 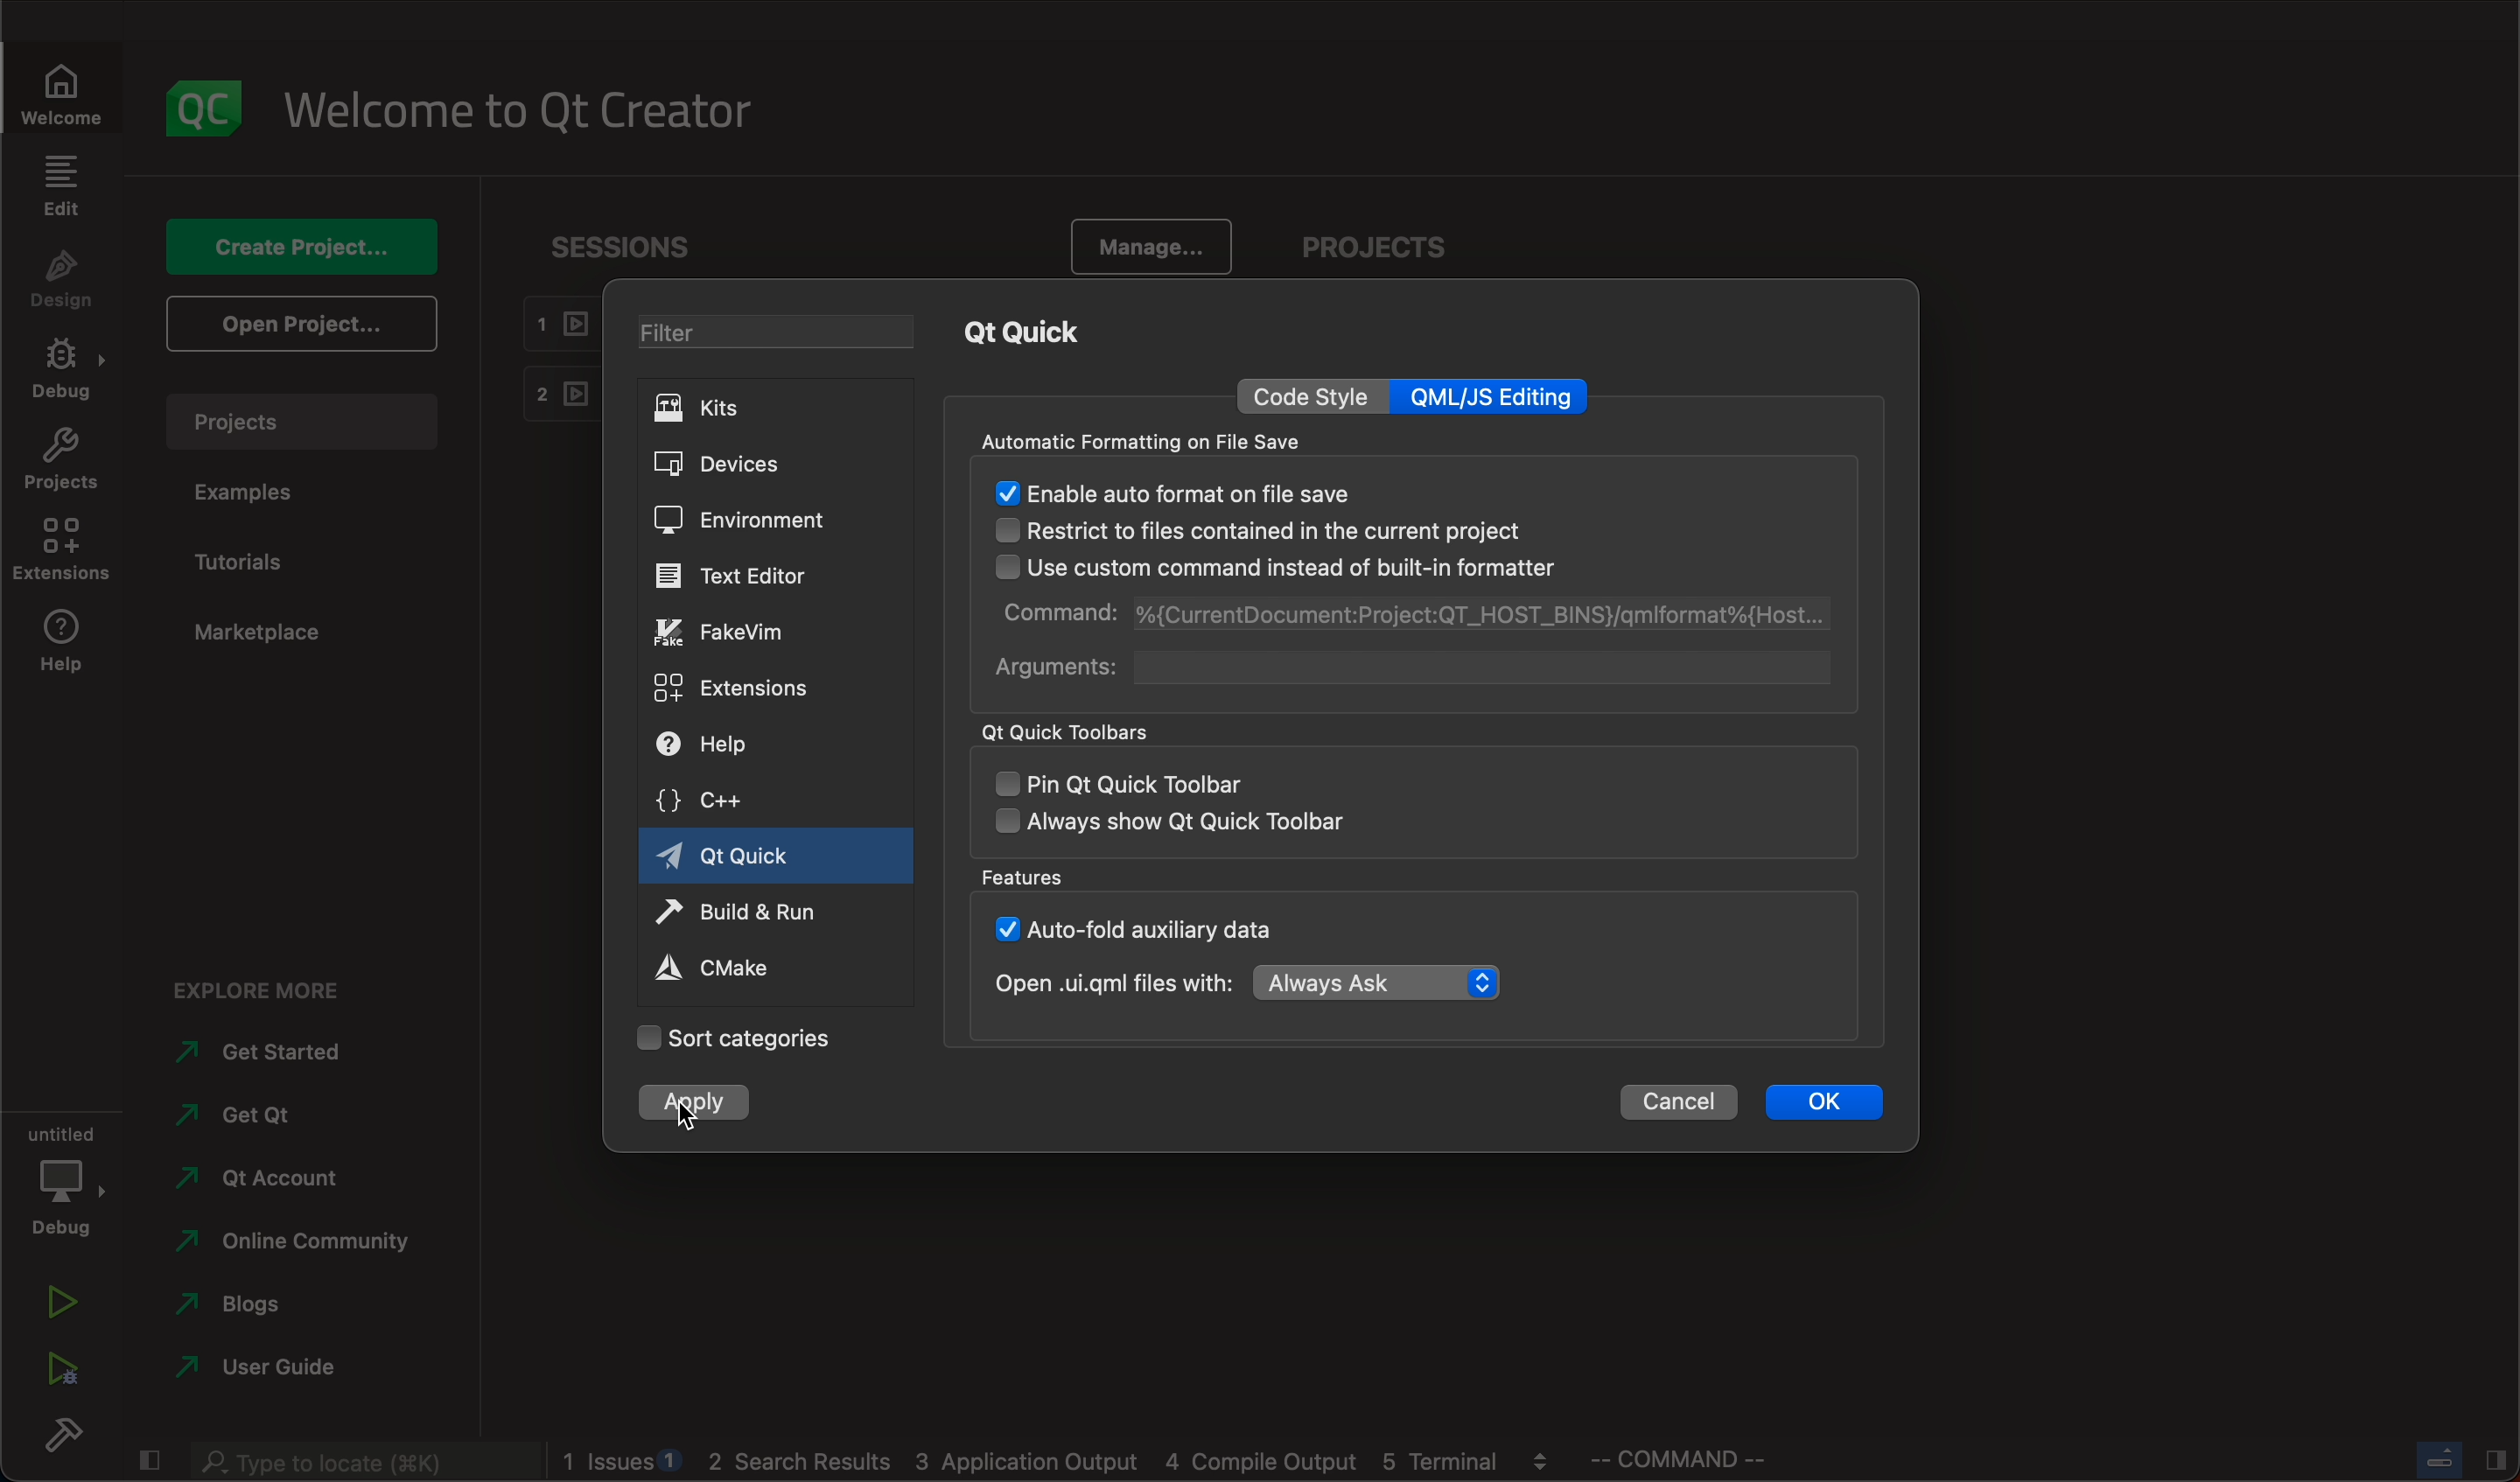 I want to click on devices, so click(x=764, y=465).